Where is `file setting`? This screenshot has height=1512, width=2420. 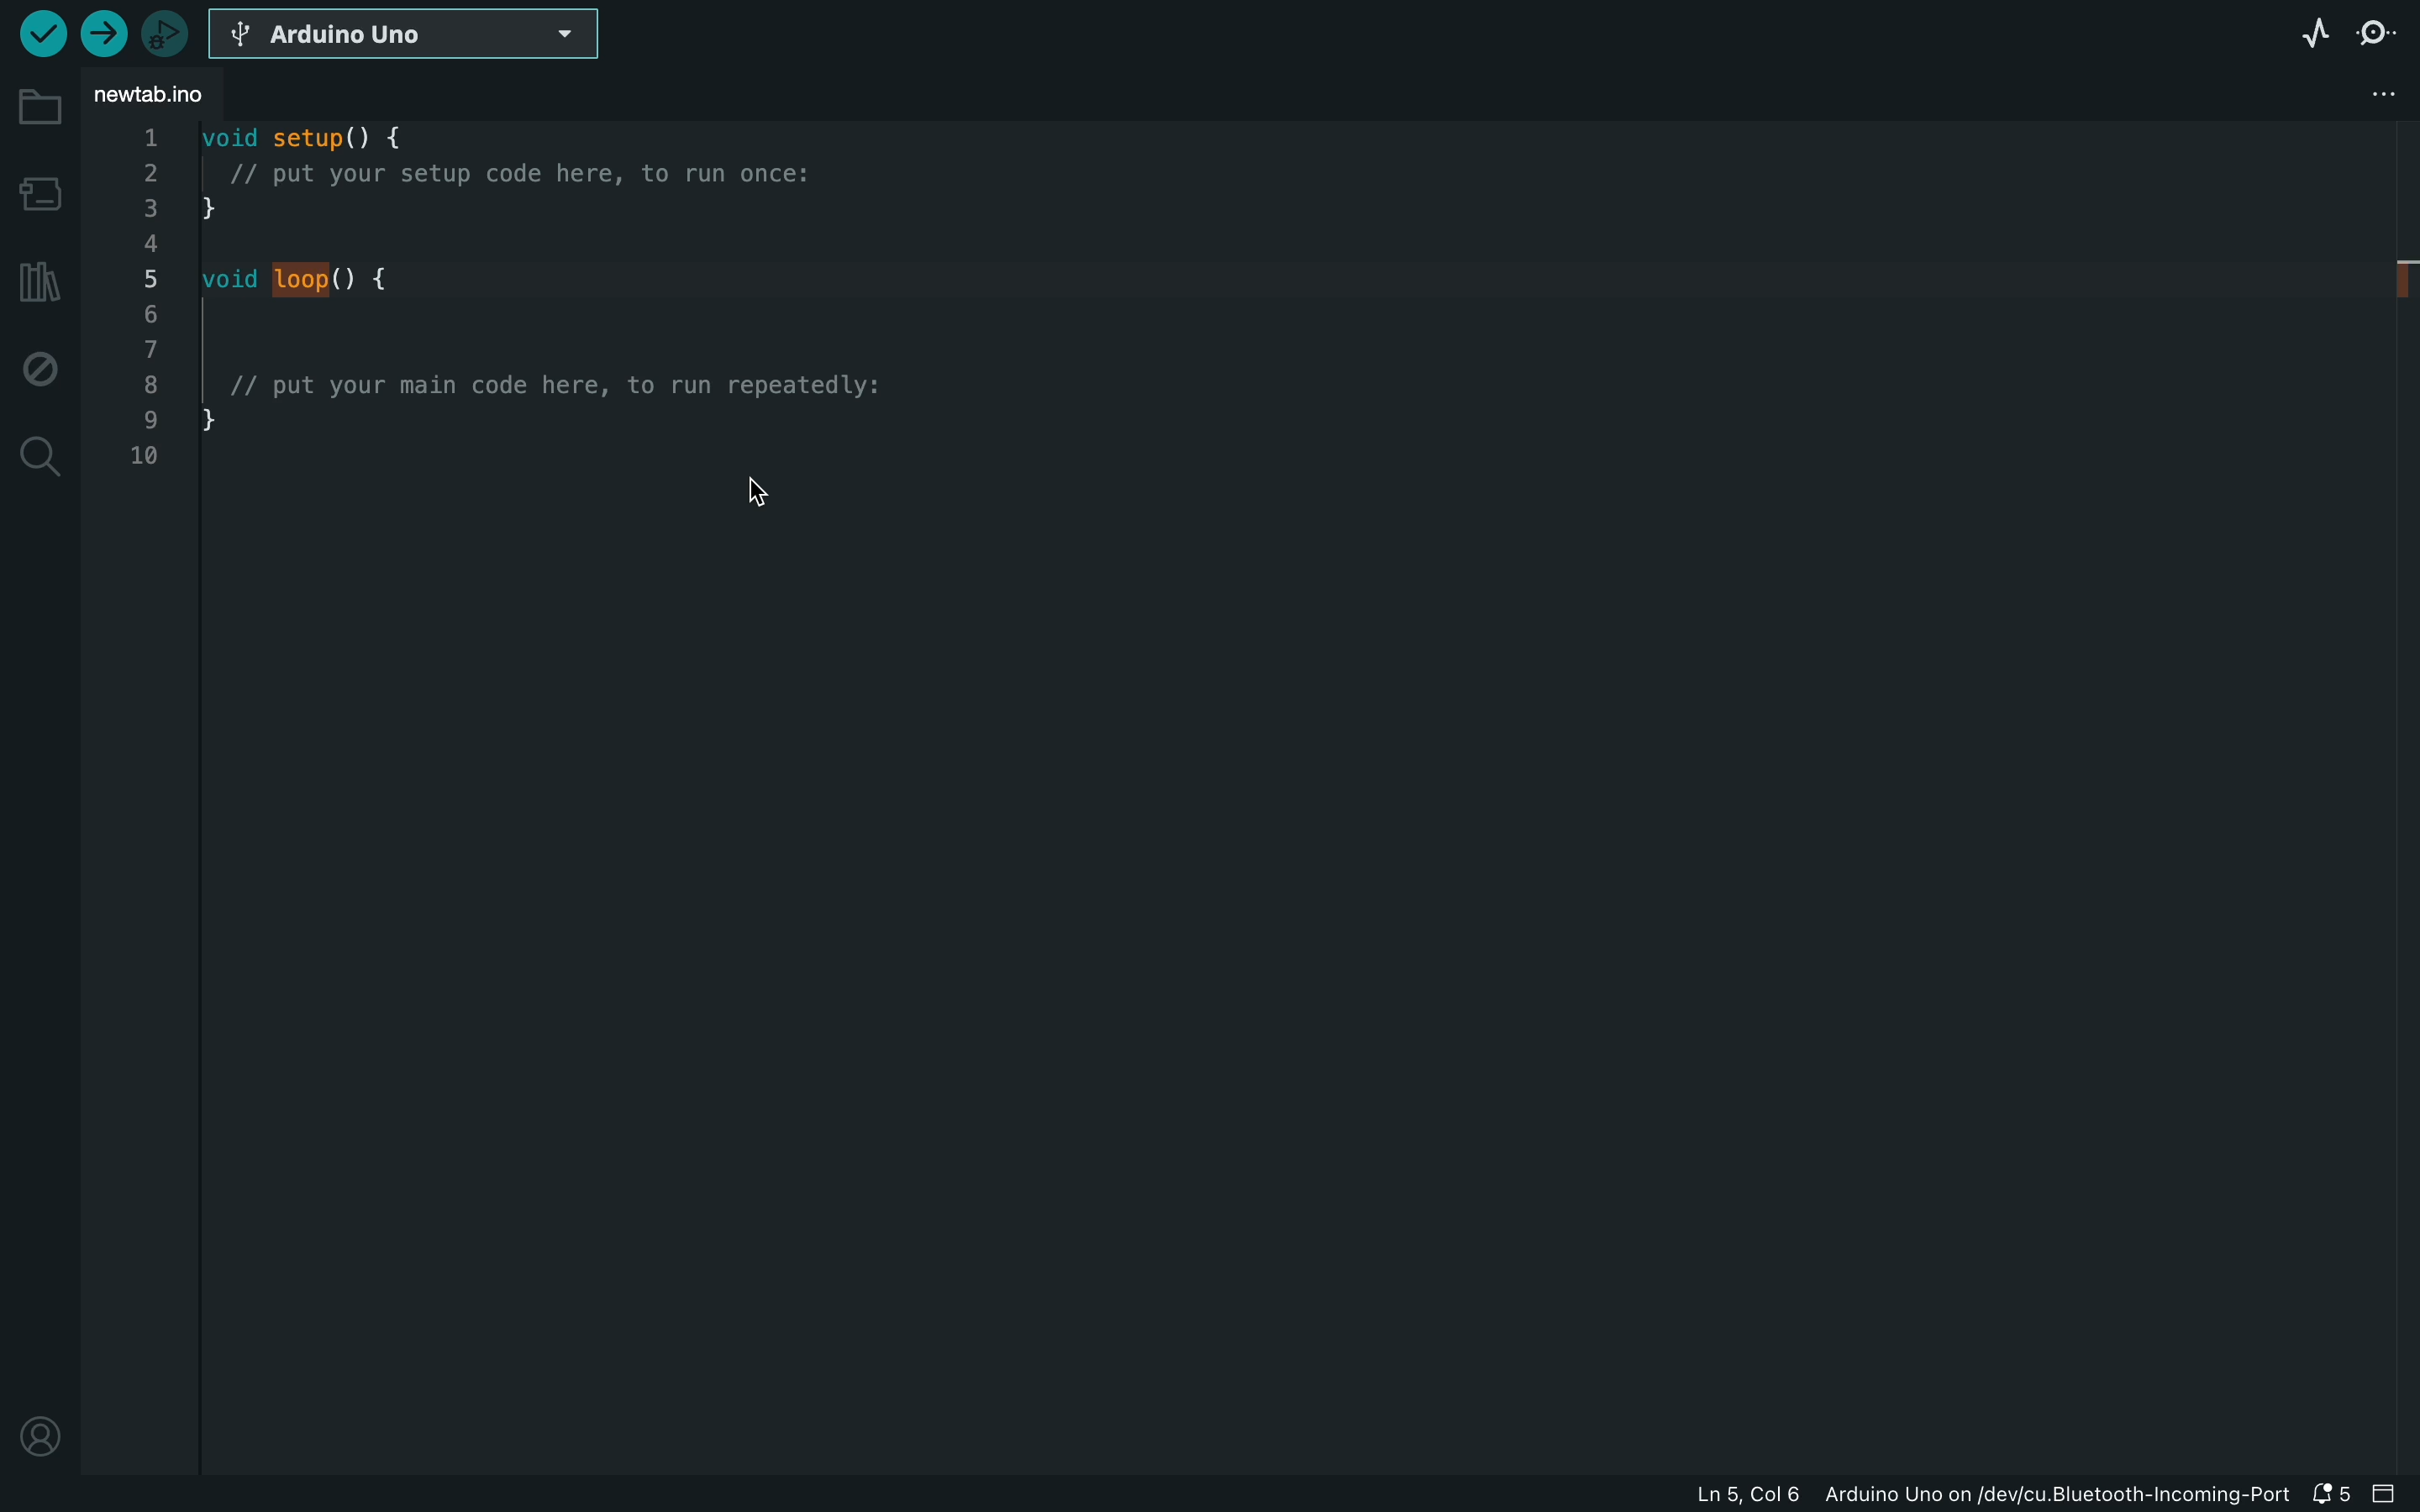
file setting is located at coordinates (2335, 96).